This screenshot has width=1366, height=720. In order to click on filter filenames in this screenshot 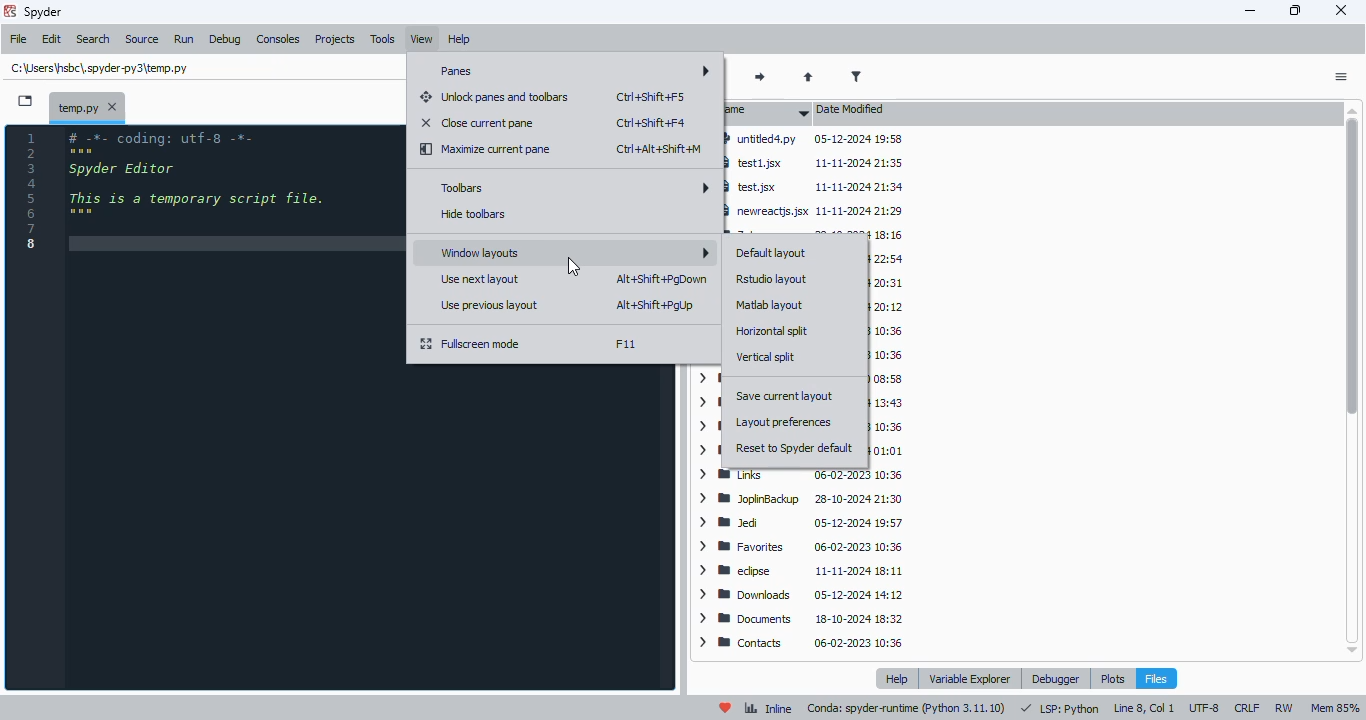, I will do `click(858, 77)`.